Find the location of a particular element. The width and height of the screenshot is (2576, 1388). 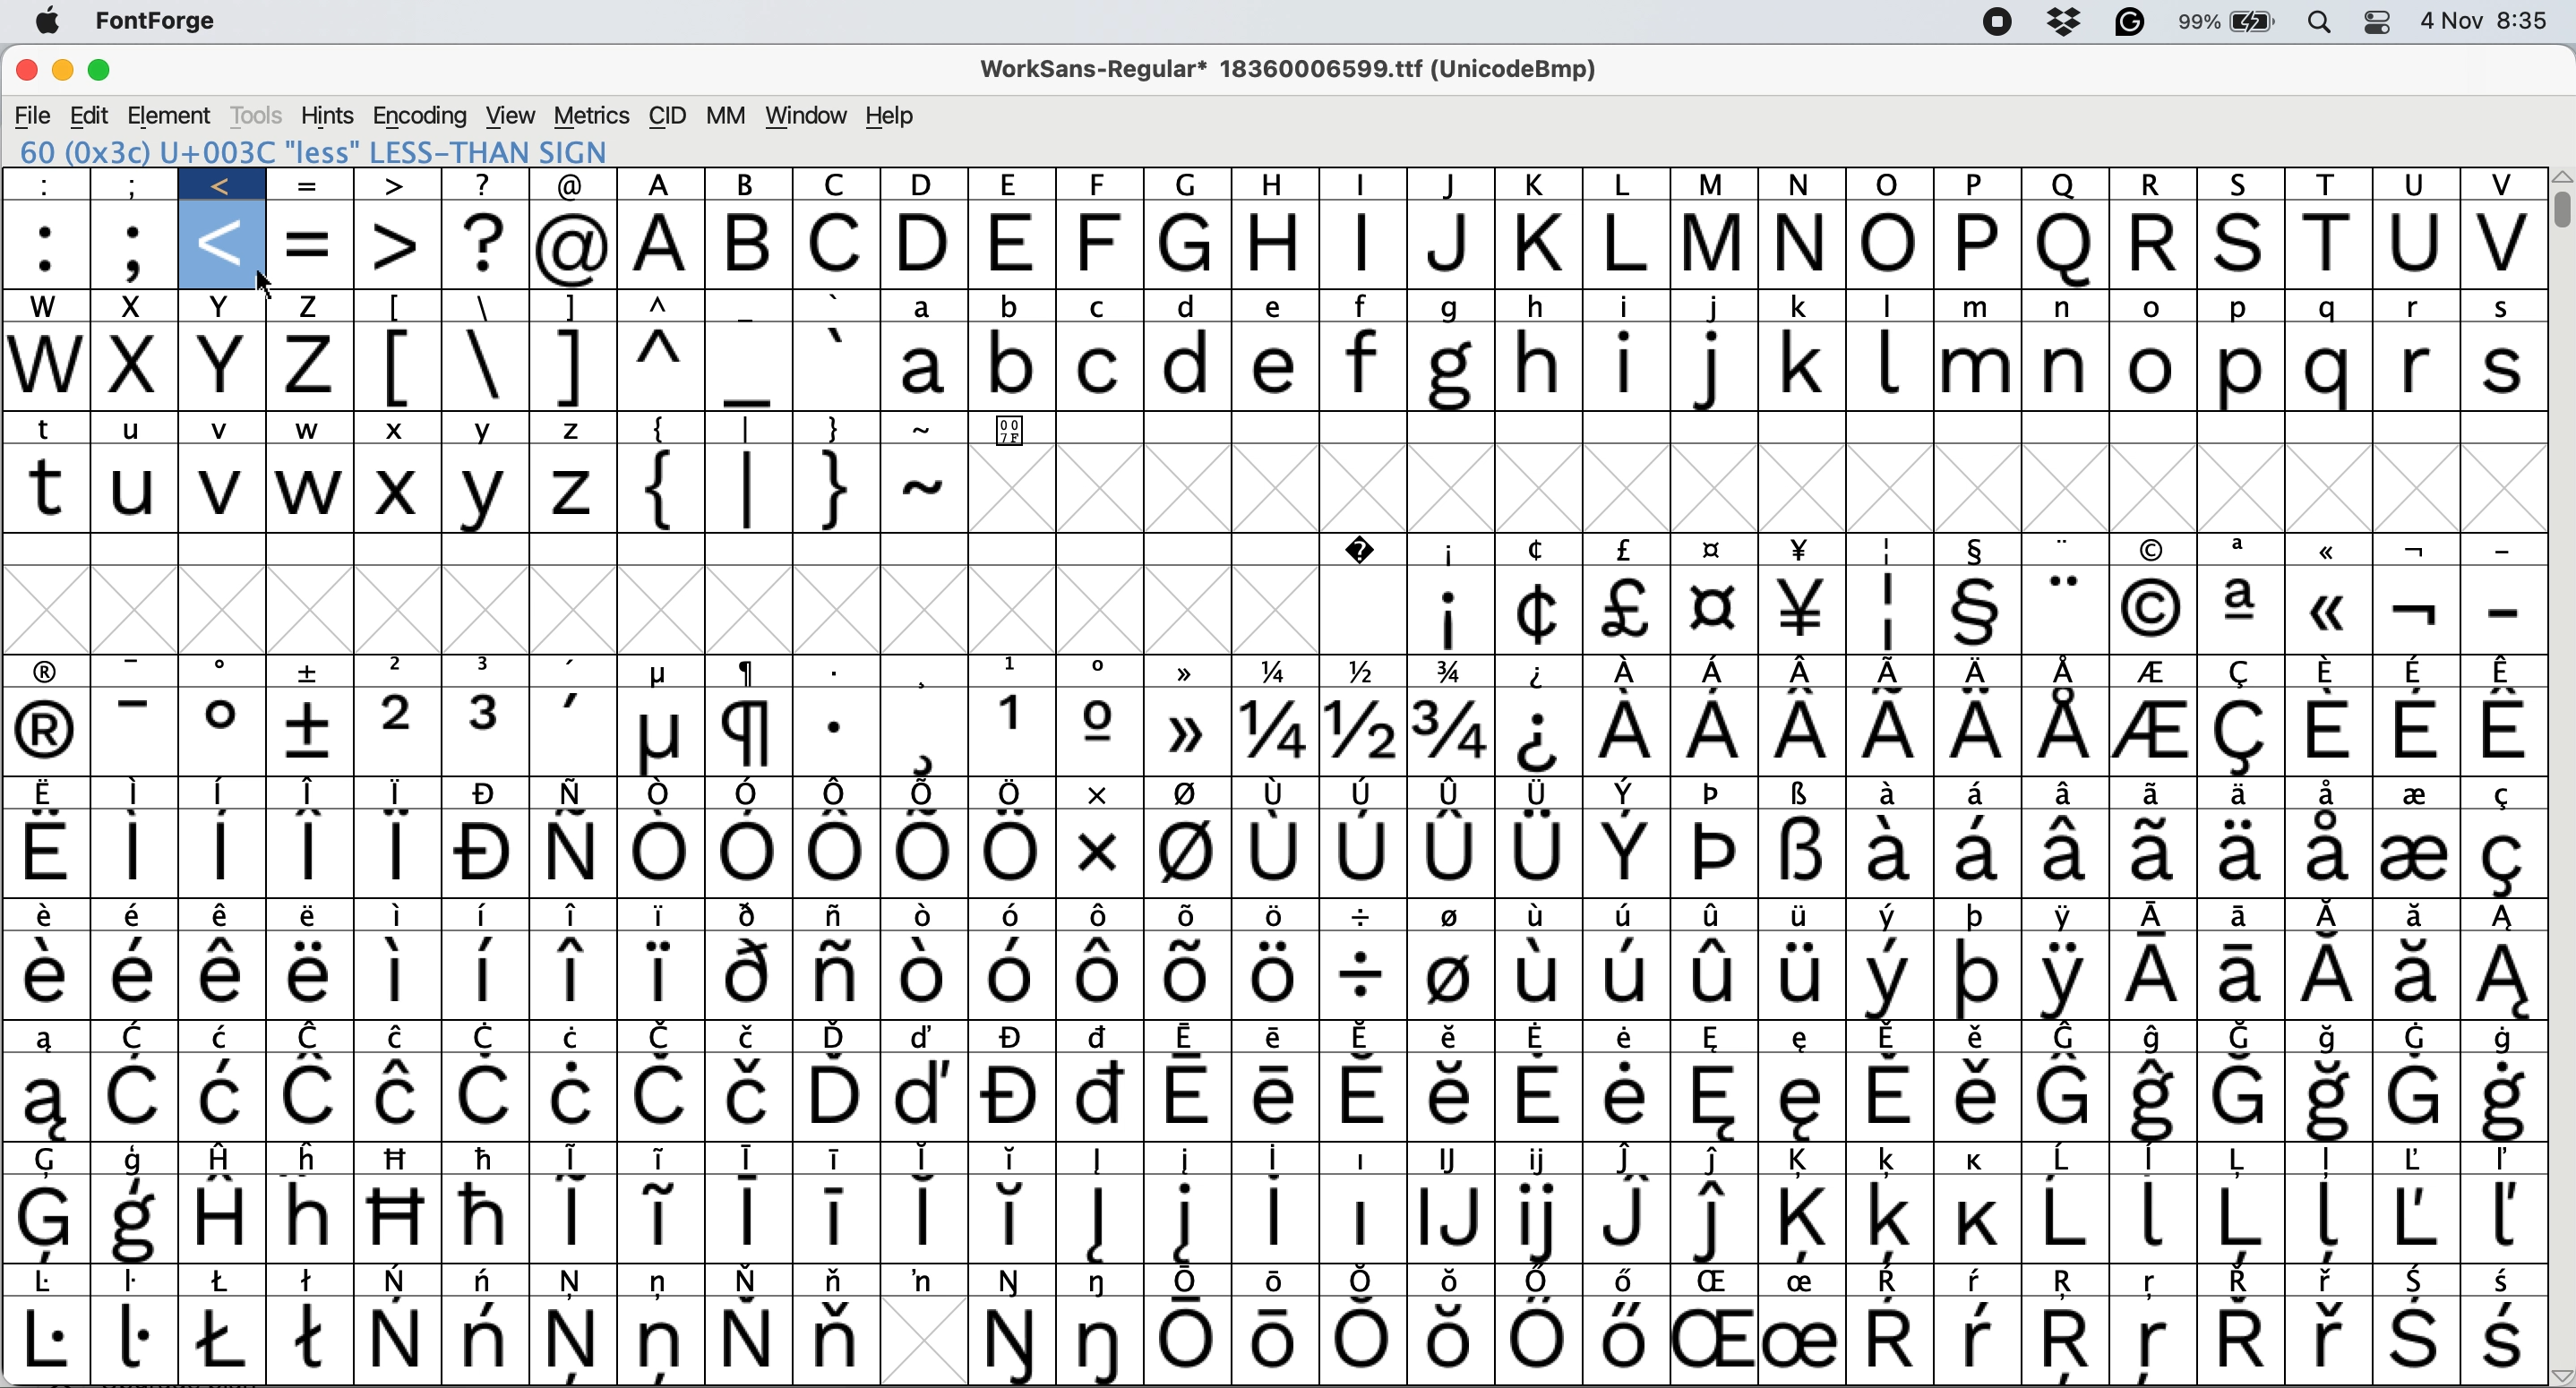

a is located at coordinates (661, 245).